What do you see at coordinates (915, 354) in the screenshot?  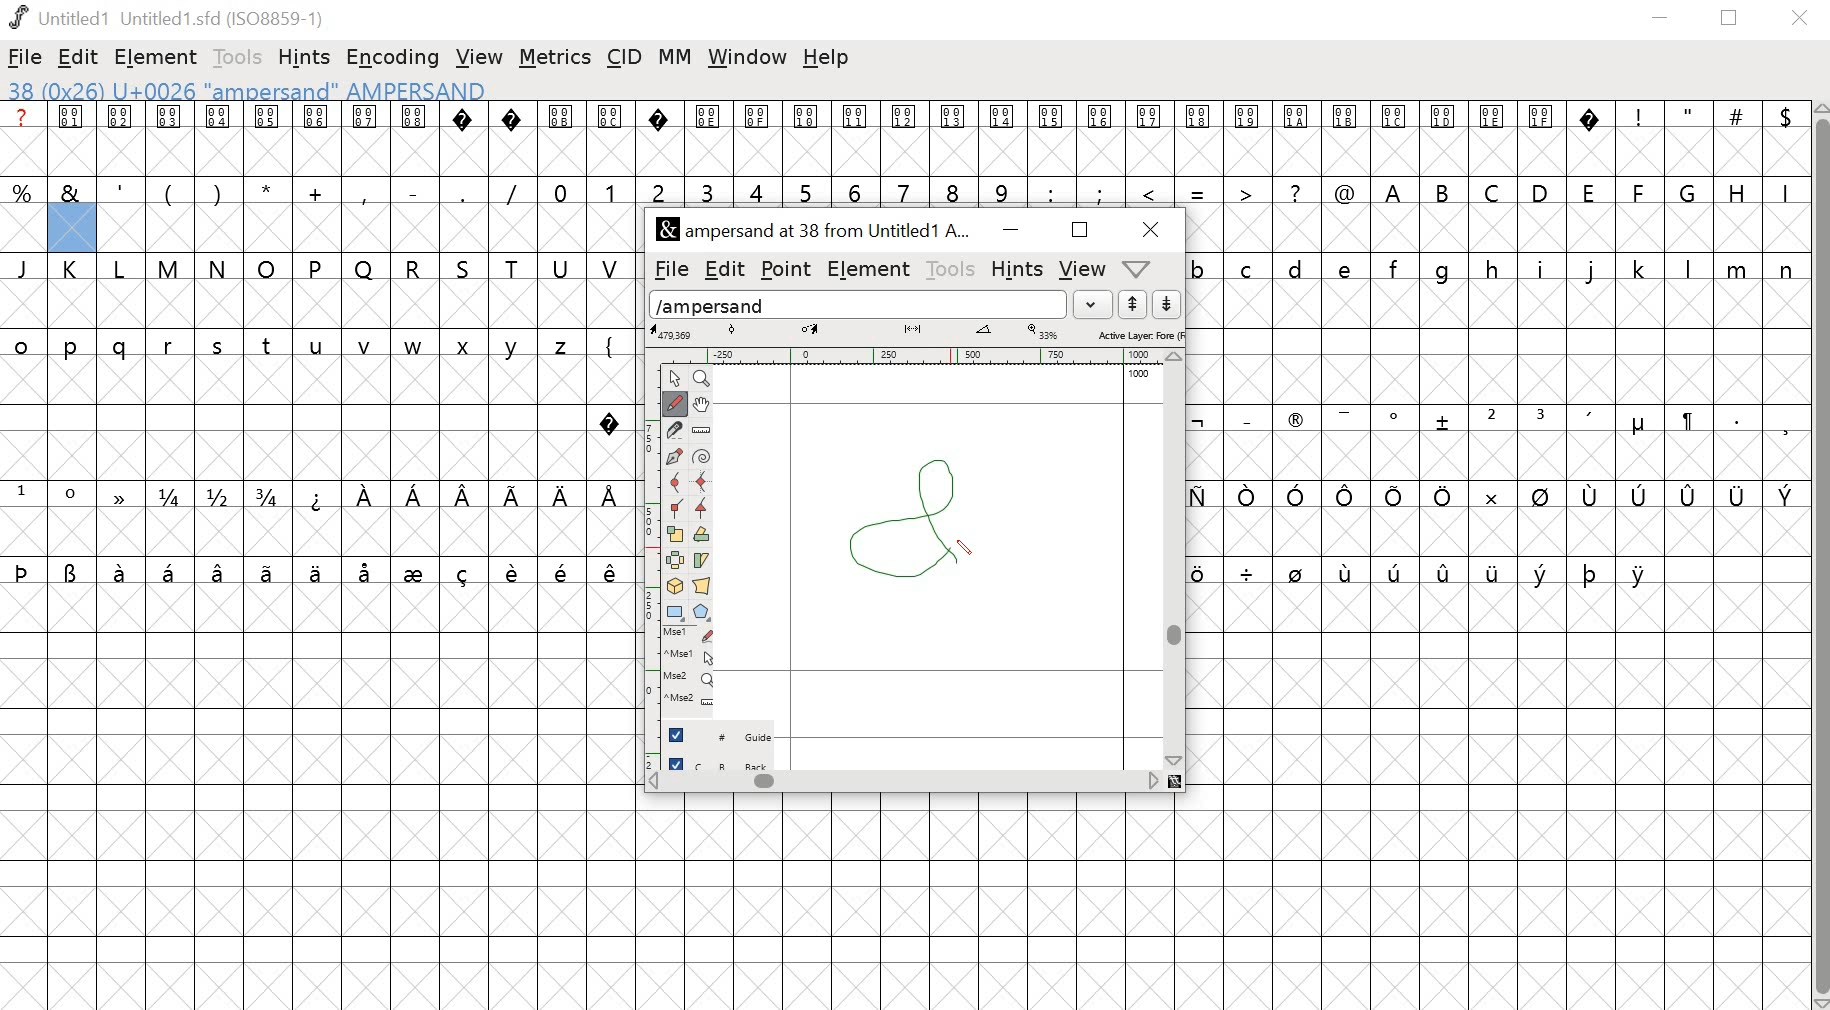 I see `horizontal ruler` at bounding box center [915, 354].